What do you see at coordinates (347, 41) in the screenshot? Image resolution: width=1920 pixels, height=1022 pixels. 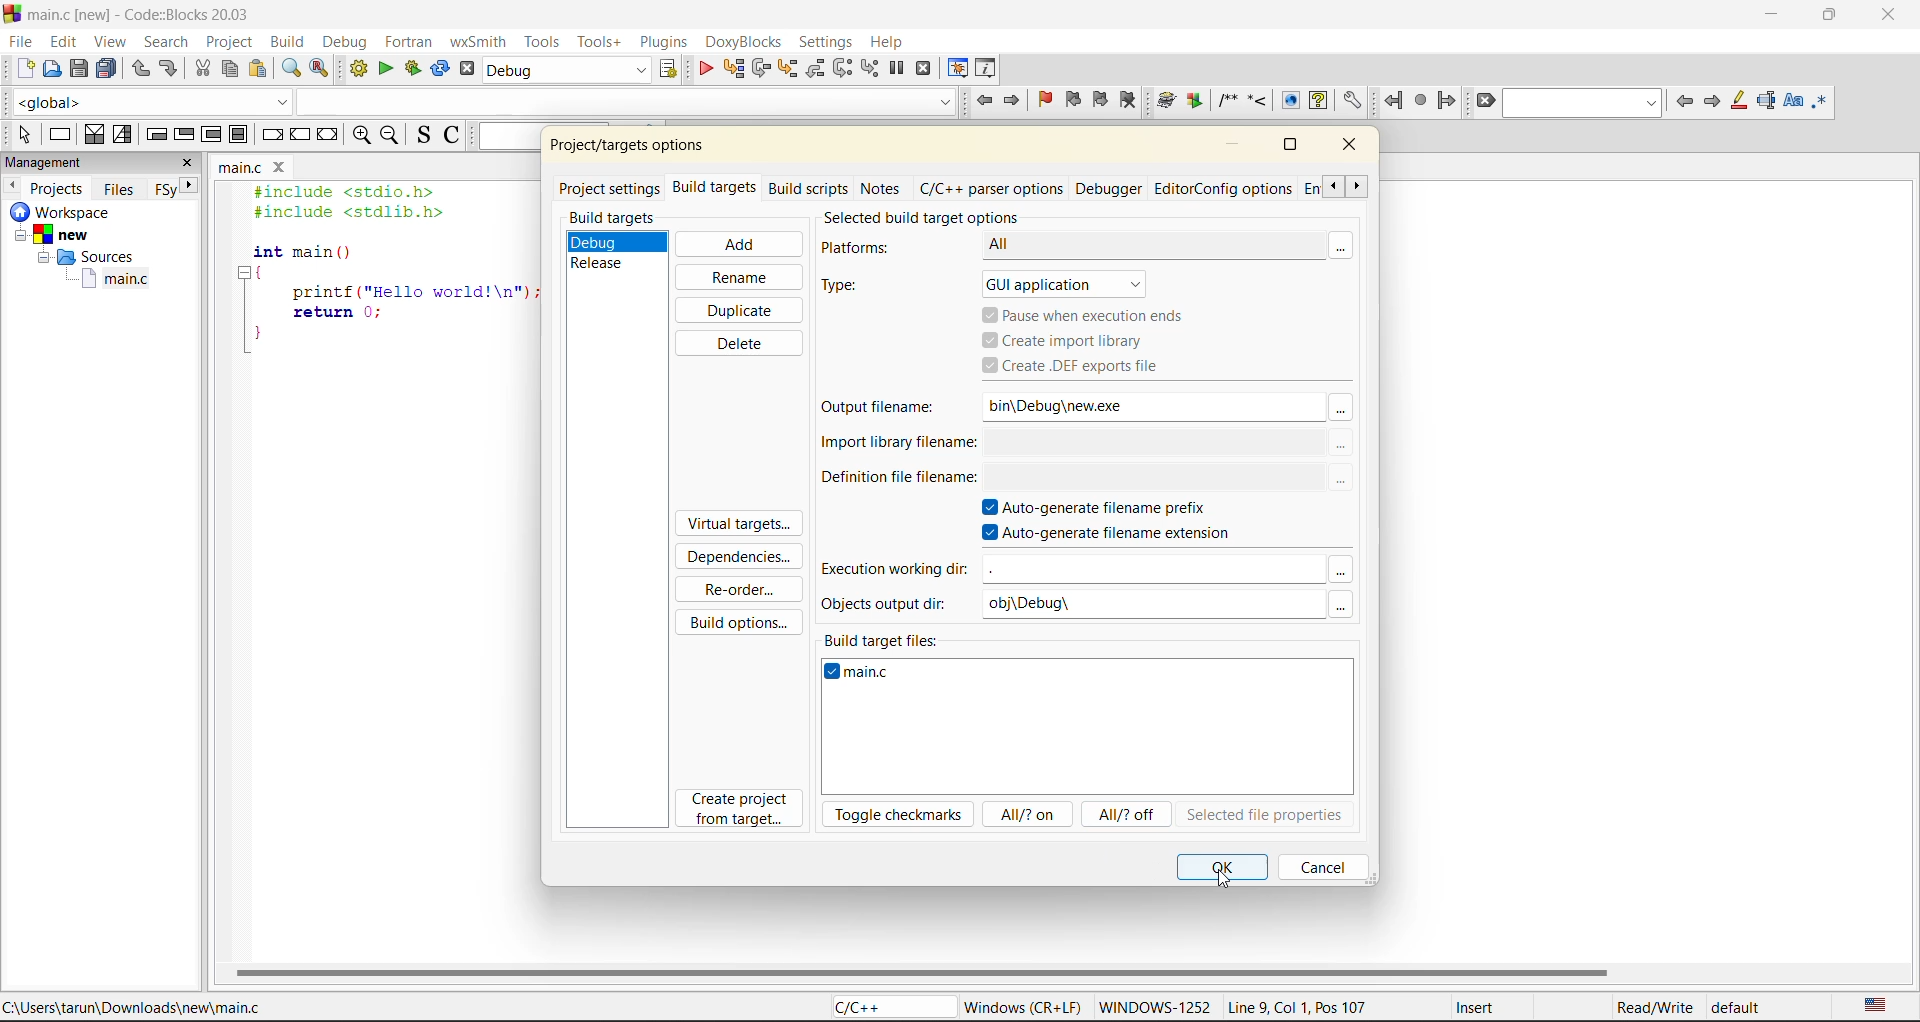 I see `debug` at bounding box center [347, 41].